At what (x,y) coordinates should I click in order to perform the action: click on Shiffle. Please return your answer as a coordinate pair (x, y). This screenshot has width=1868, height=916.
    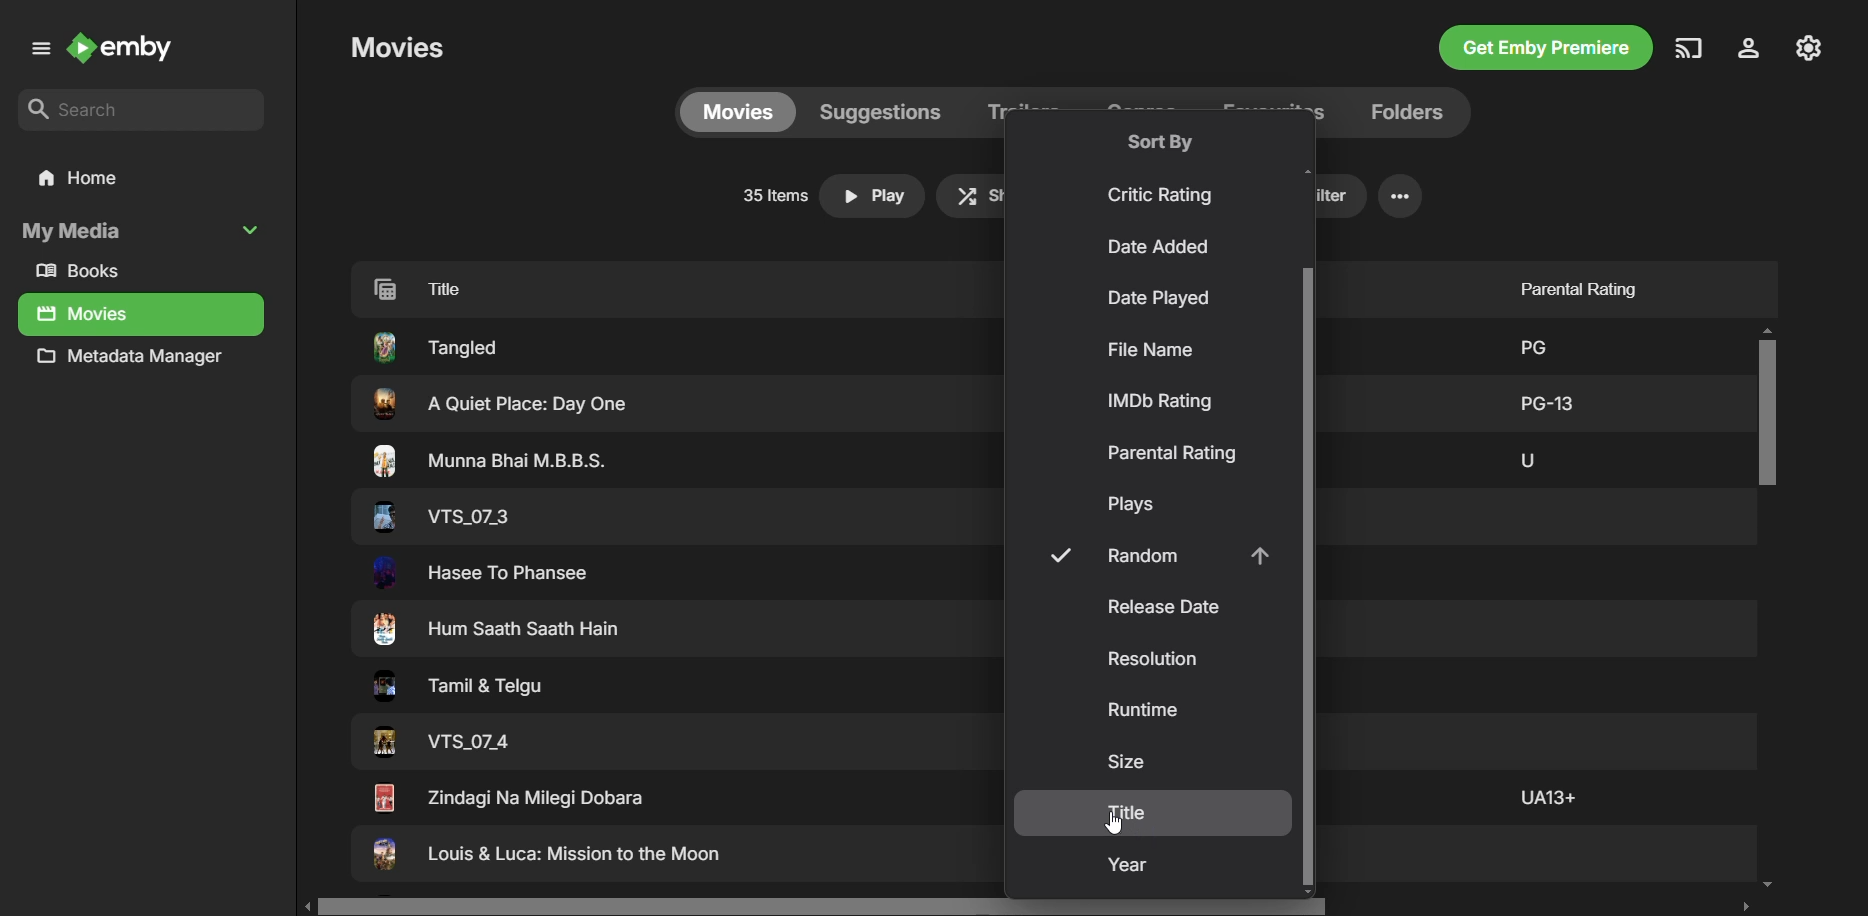
    Looking at the image, I should click on (975, 195).